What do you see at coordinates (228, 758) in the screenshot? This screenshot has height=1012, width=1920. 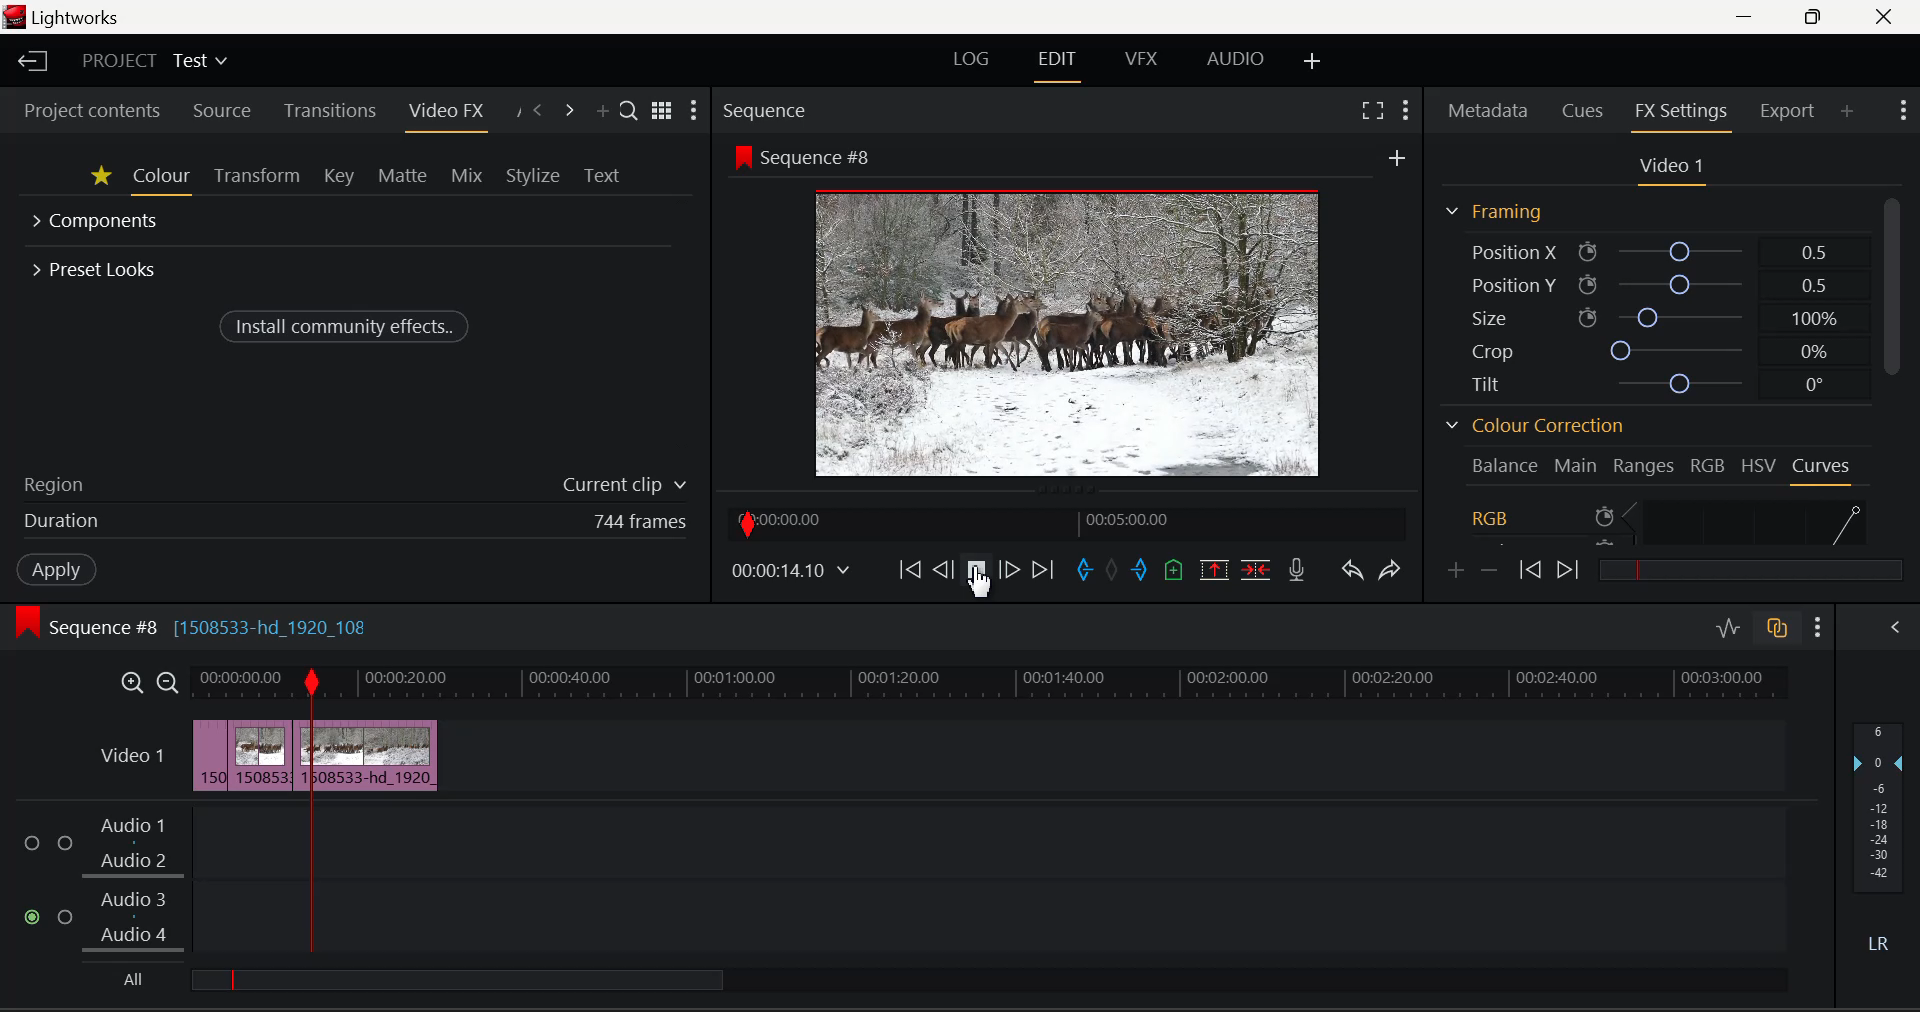 I see `First Cut` at bounding box center [228, 758].